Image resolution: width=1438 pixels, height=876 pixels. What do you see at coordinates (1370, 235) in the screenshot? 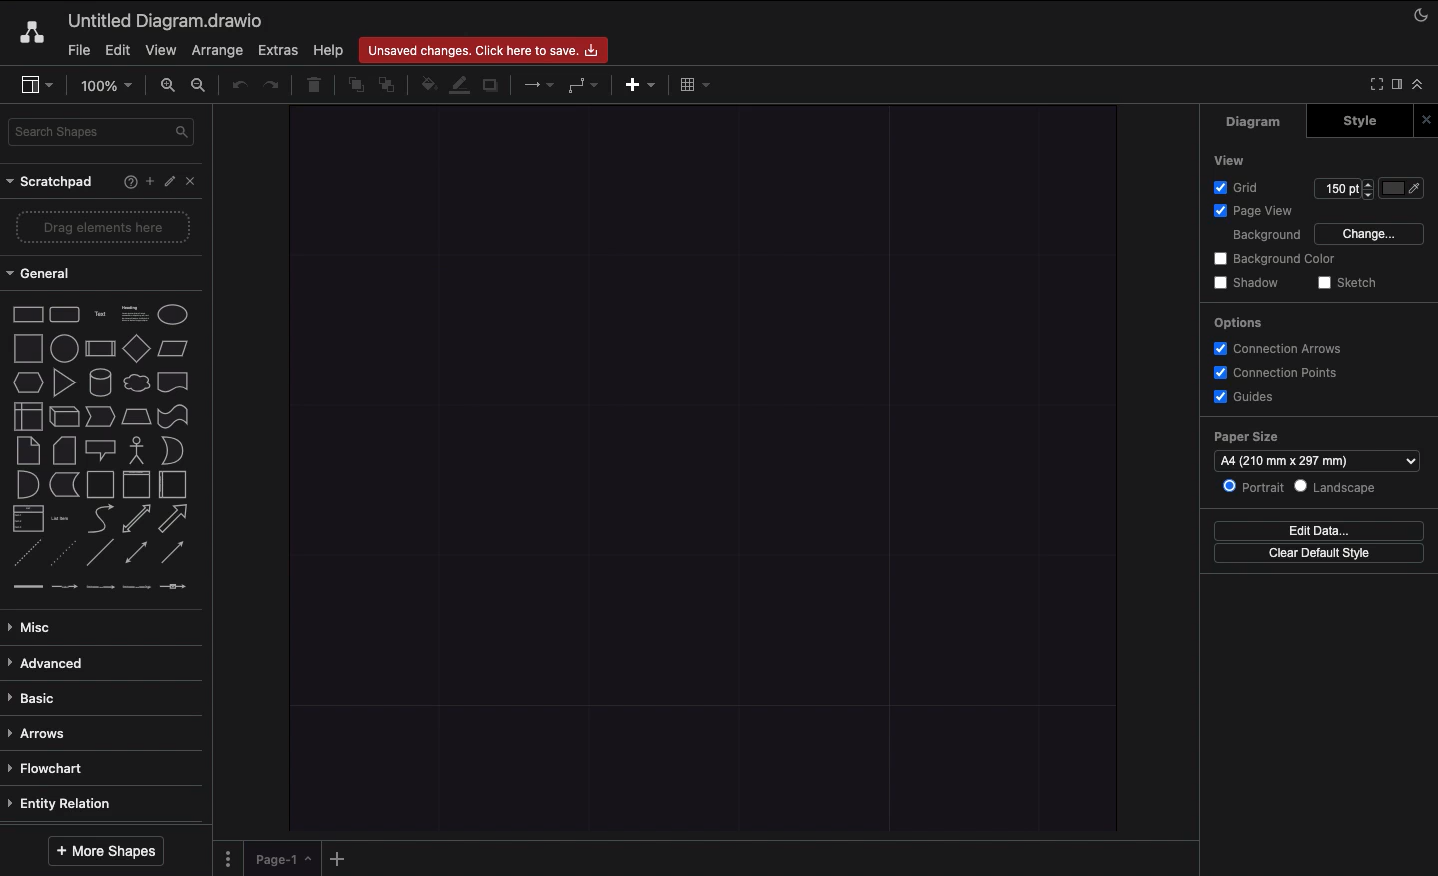
I see `Change` at bounding box center [1370, 235].